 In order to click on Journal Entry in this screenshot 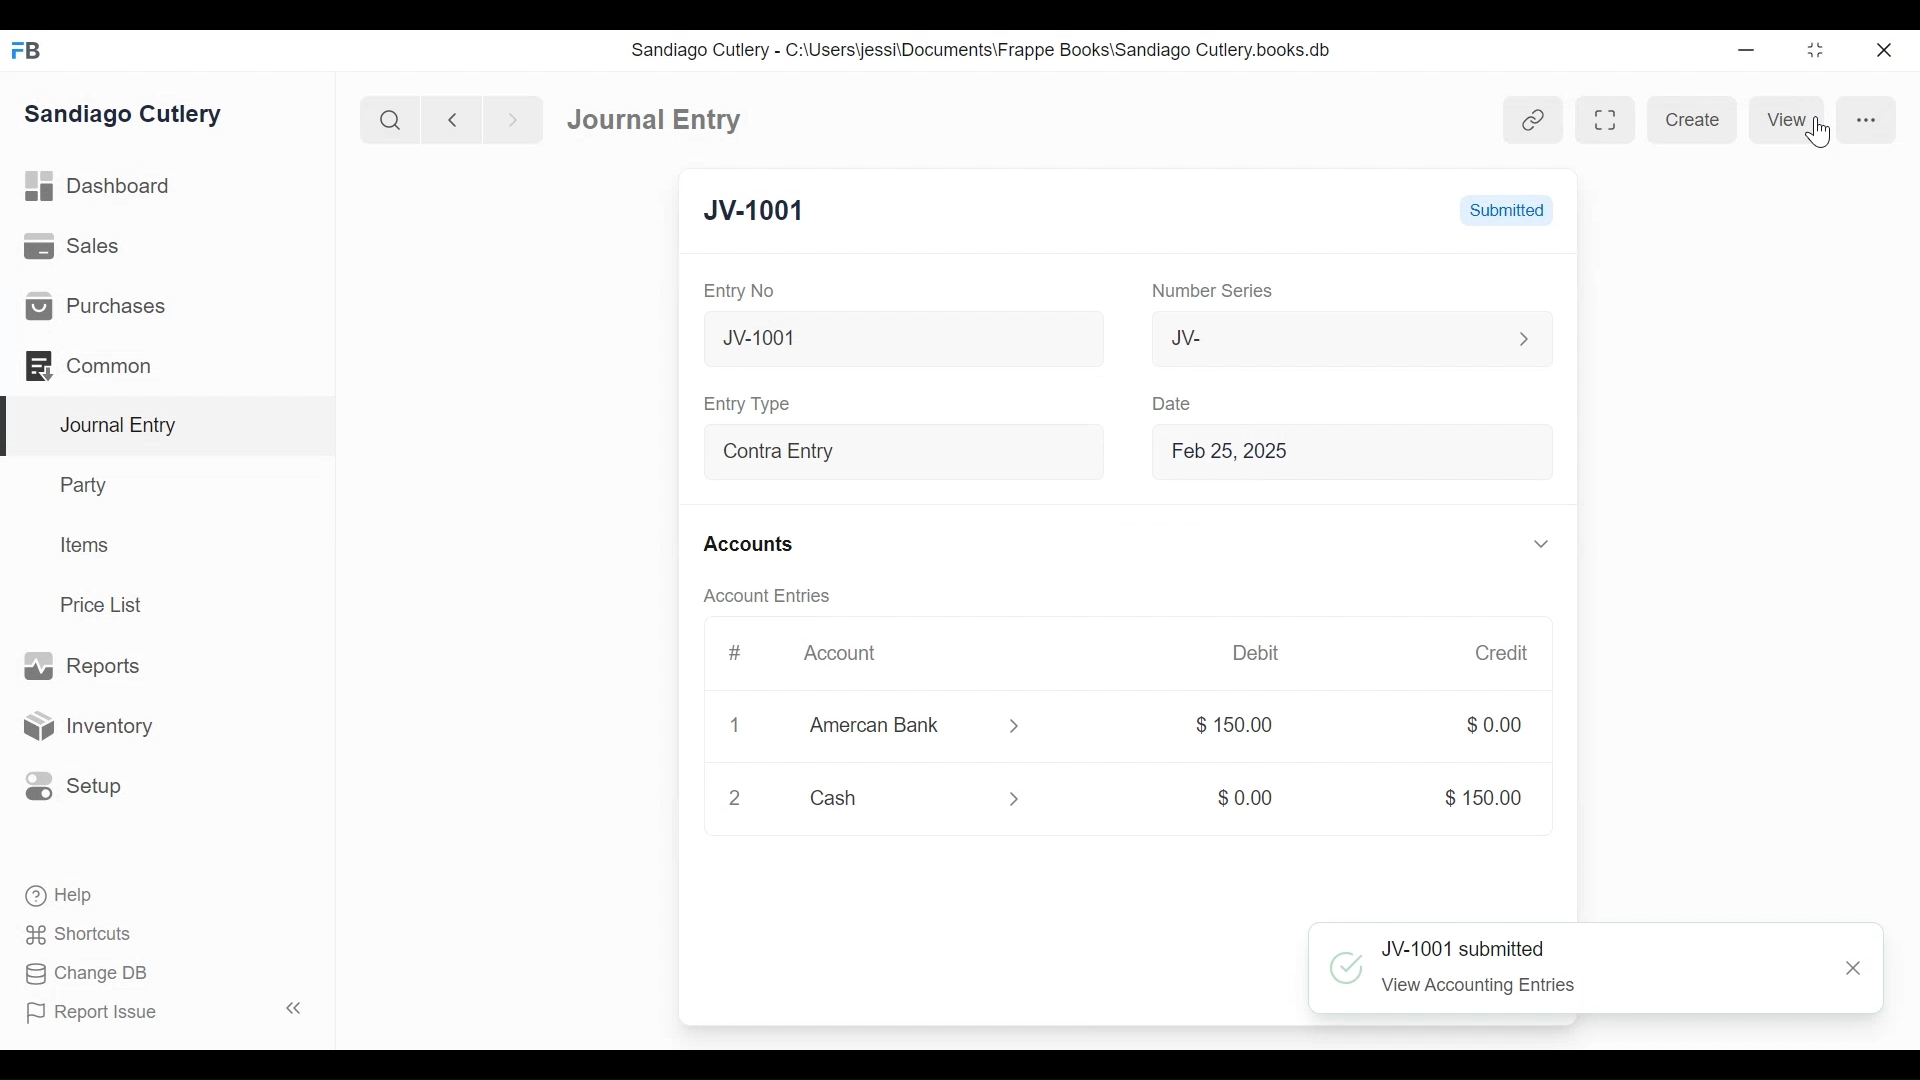, I will do `click(169, 427)`.